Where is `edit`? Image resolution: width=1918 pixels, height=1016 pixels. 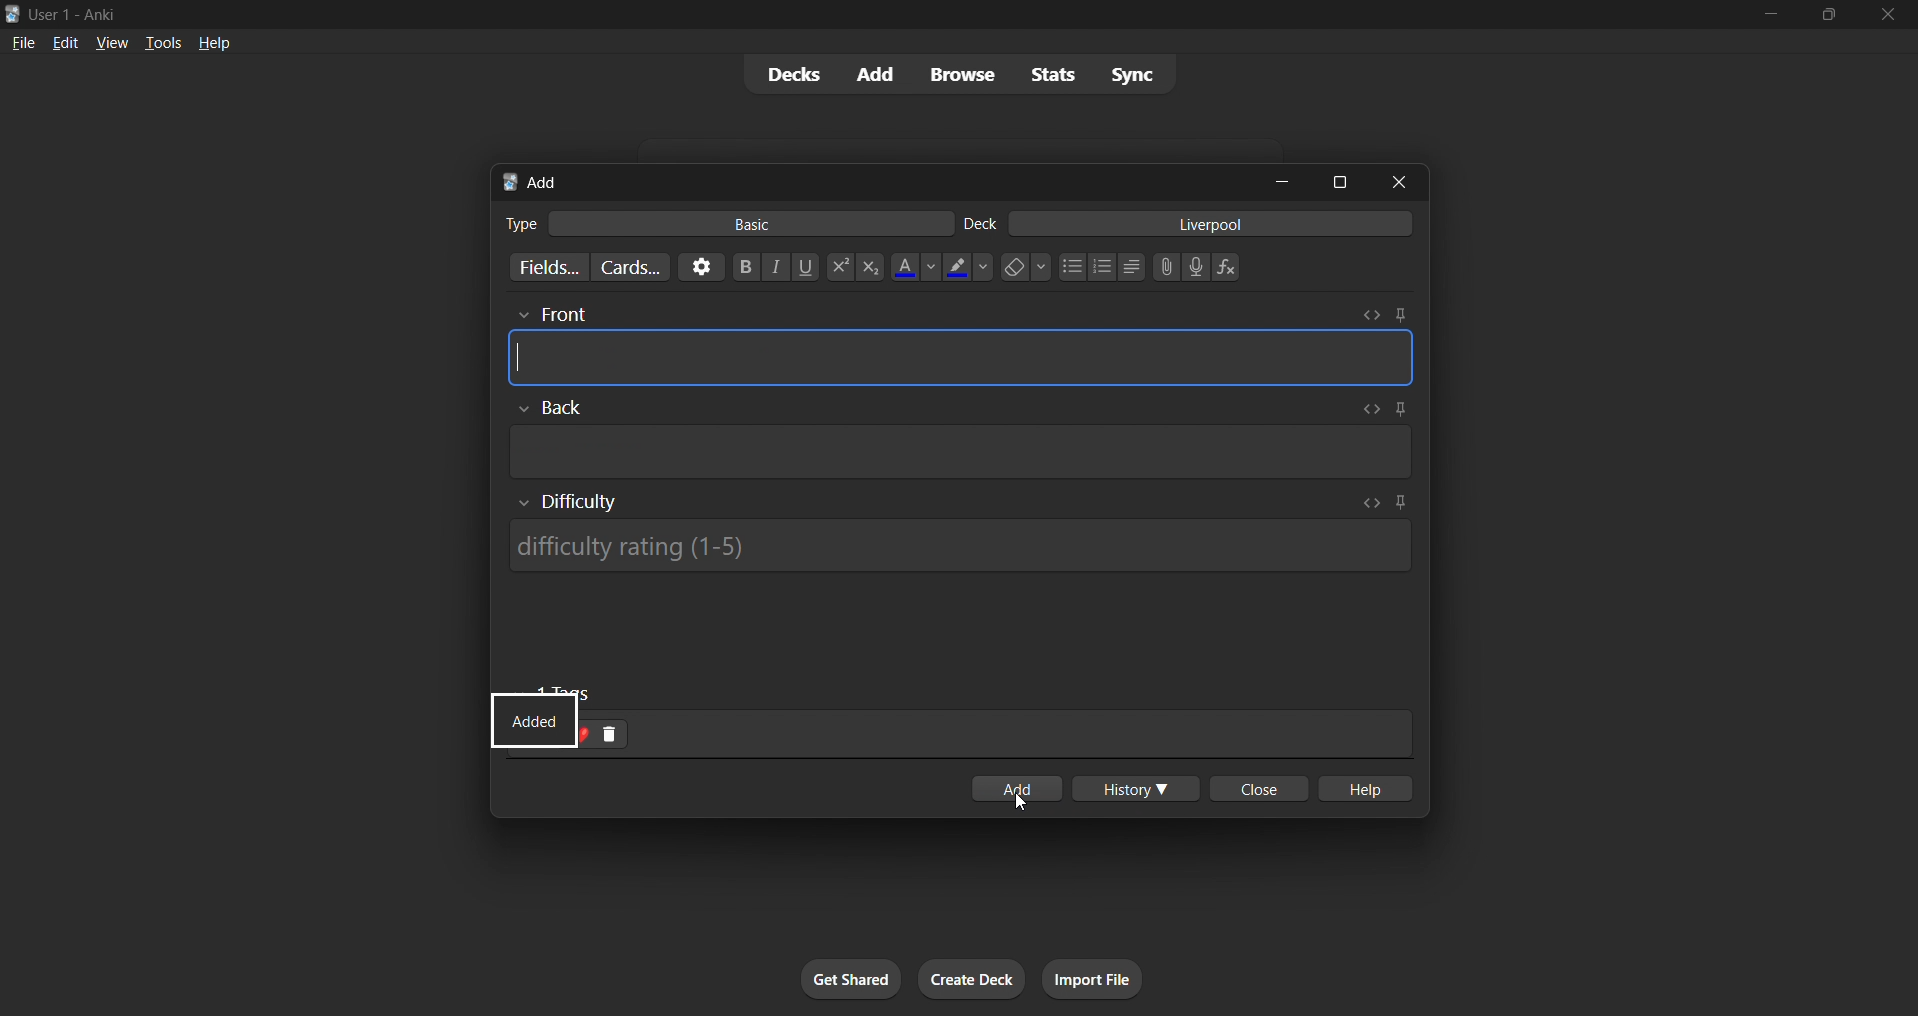
edit is located at coordinates (59, 40).